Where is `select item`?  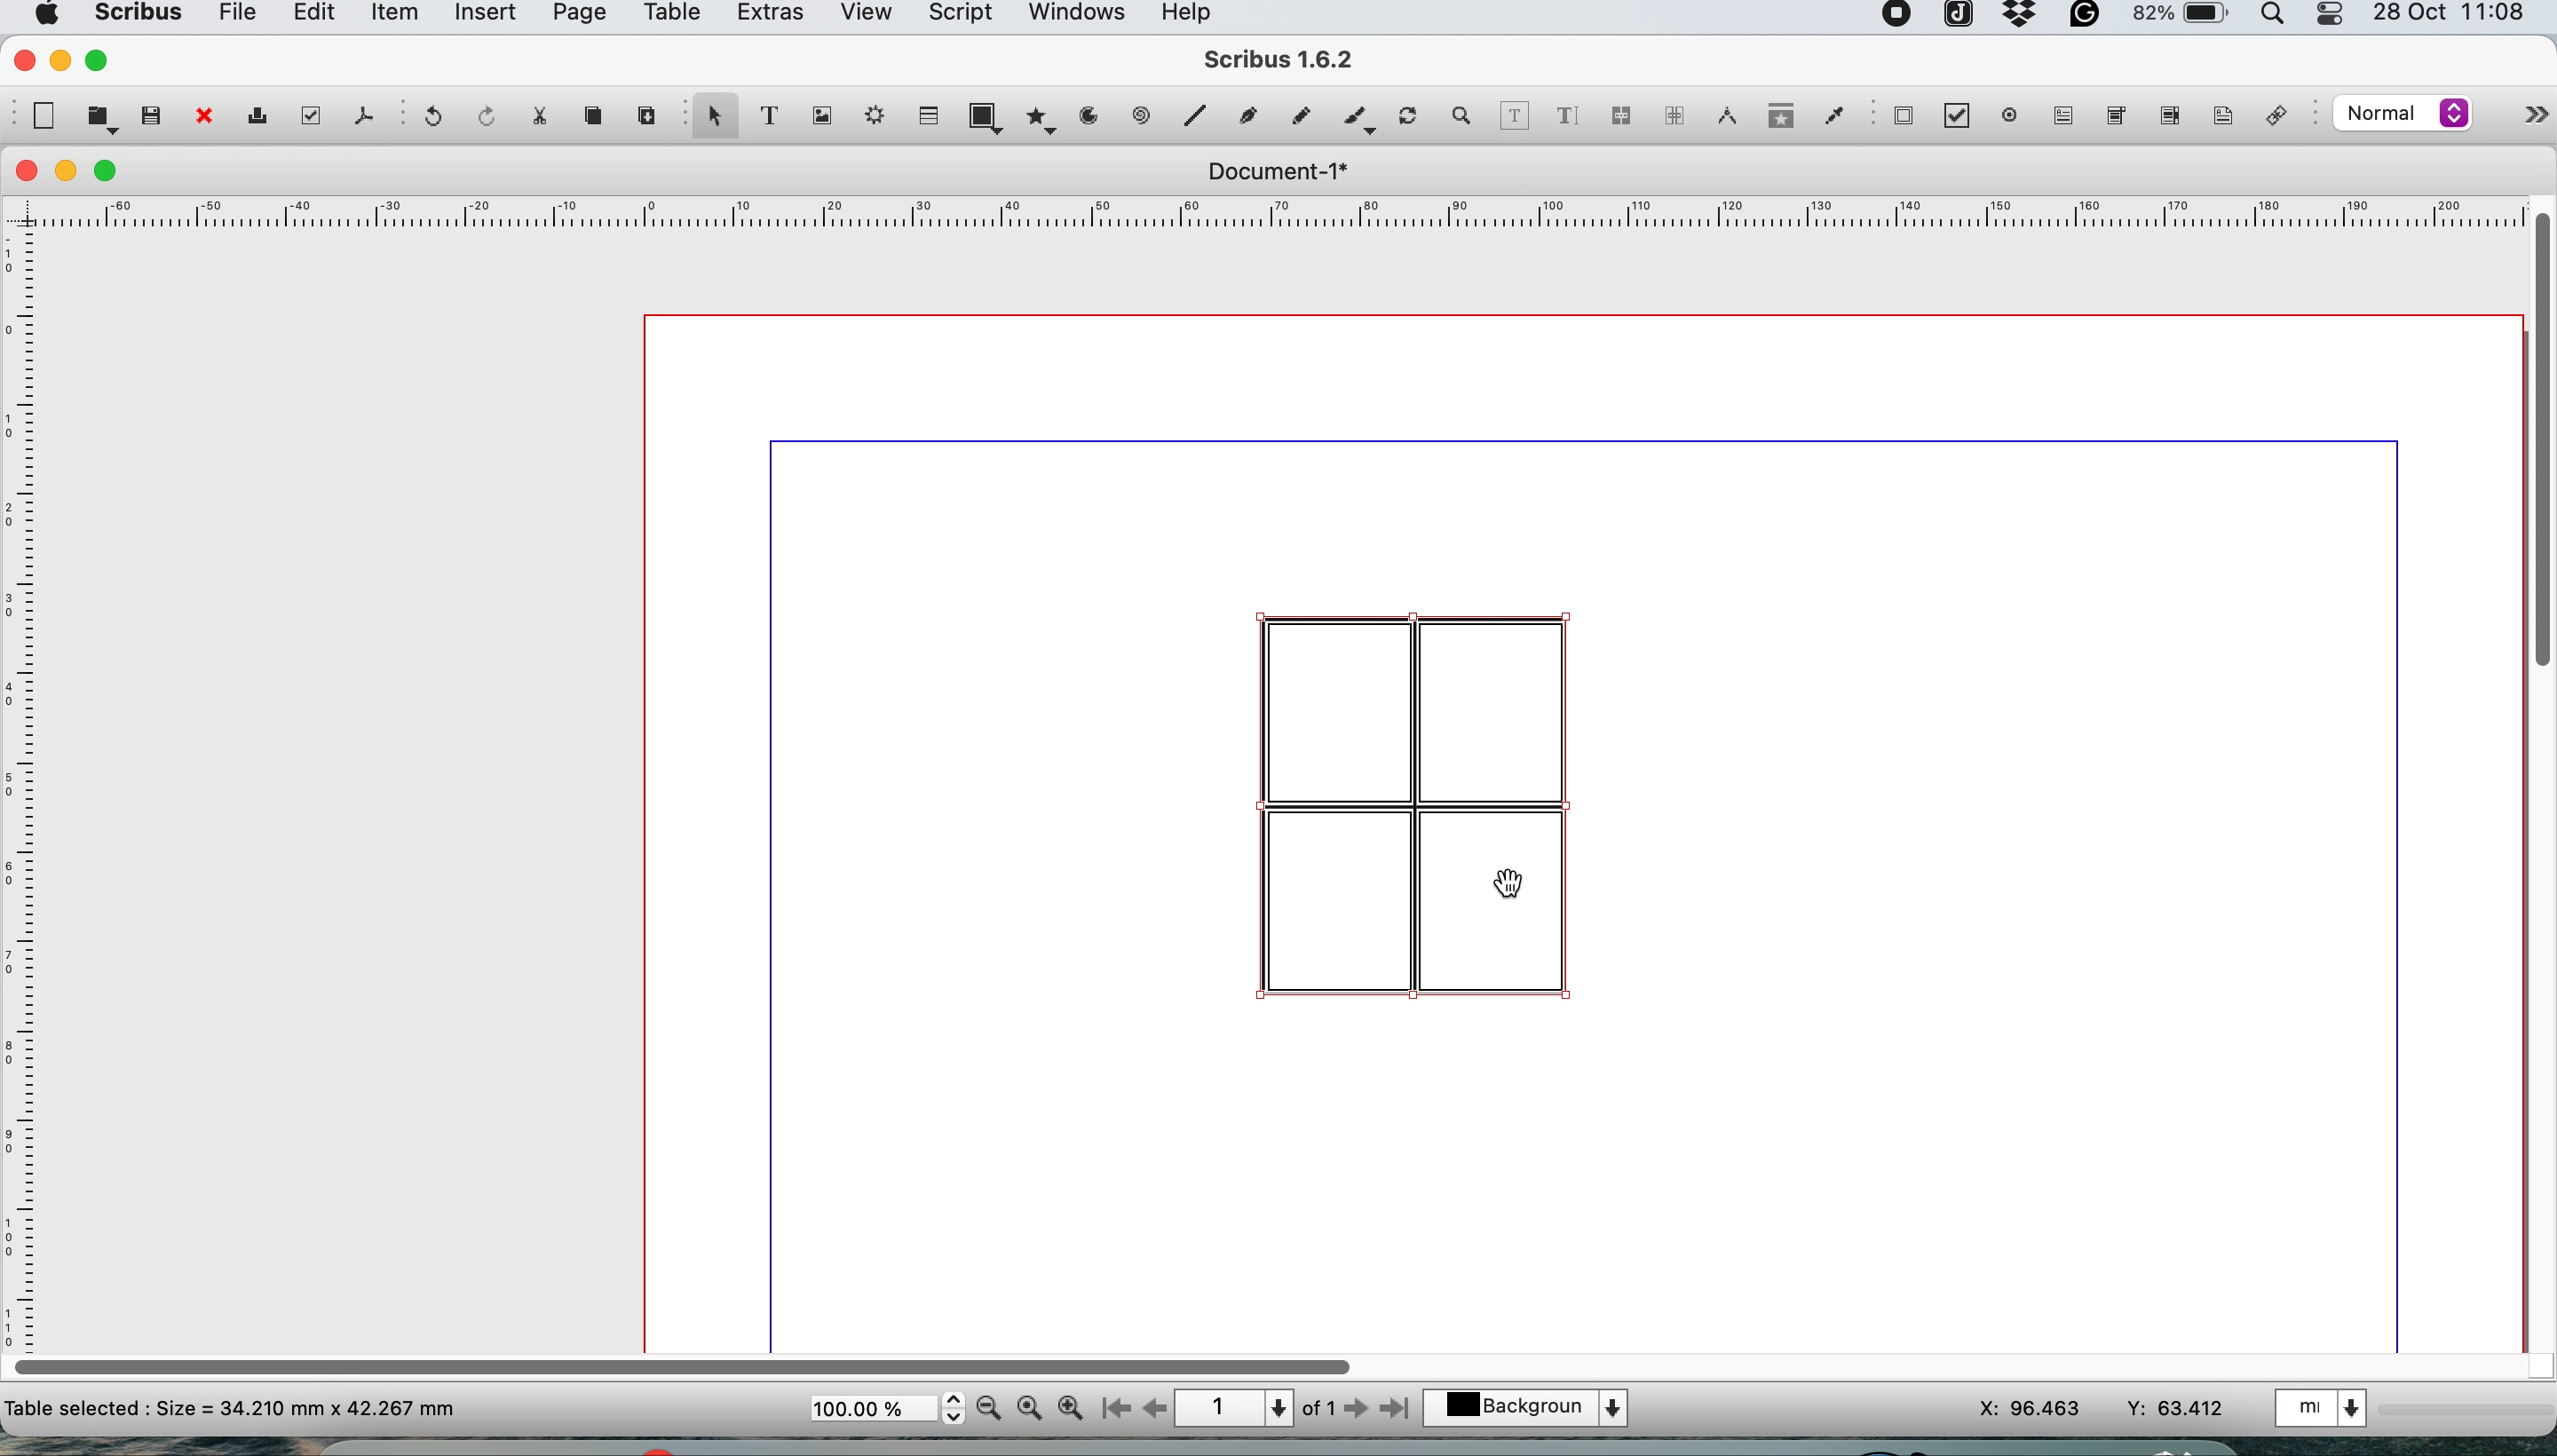
select item is located at coordinates (712, 118).